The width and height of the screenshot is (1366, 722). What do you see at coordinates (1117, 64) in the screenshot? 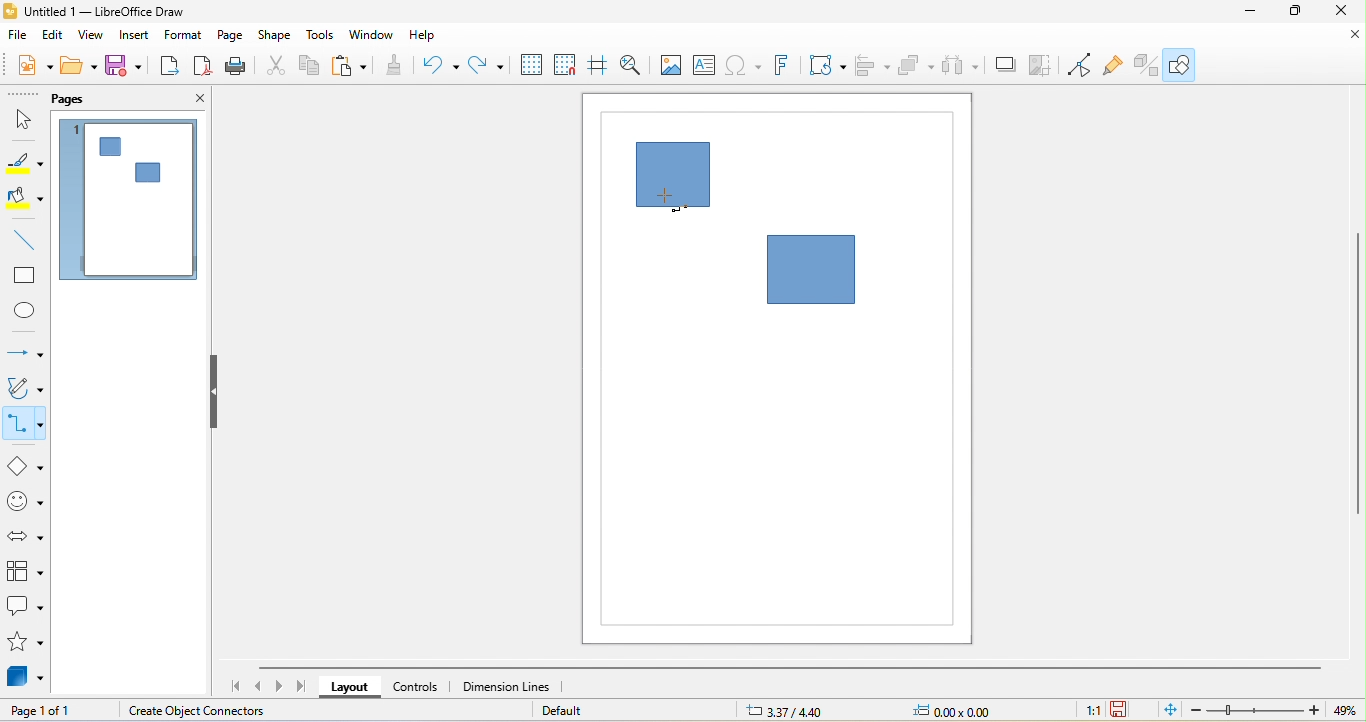
I see `gluepouint function` at bounding box center [1117, 64].